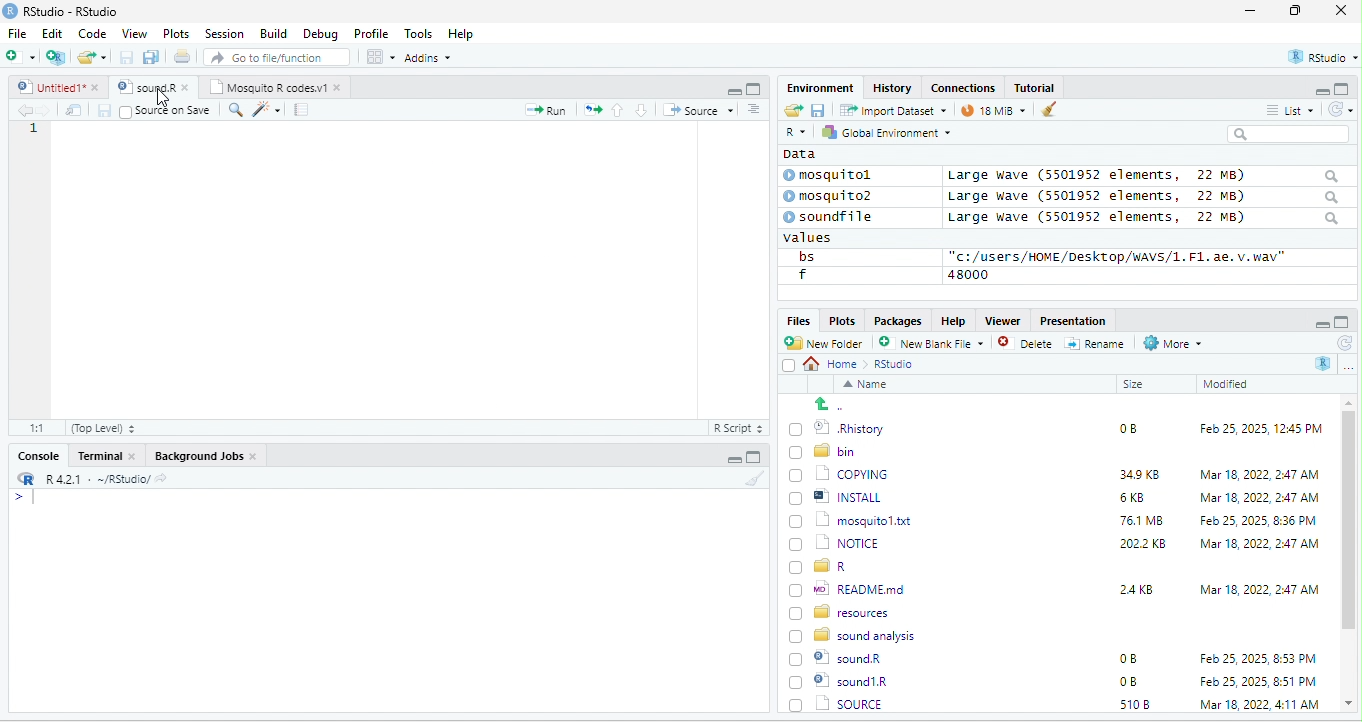 The image size is (1362, 722). What do you see at coordinates (1258, 544) in the screenshot?
I see `‘Mar 18, 2022, 2:47 AM` at bounding box center [1258, 544].